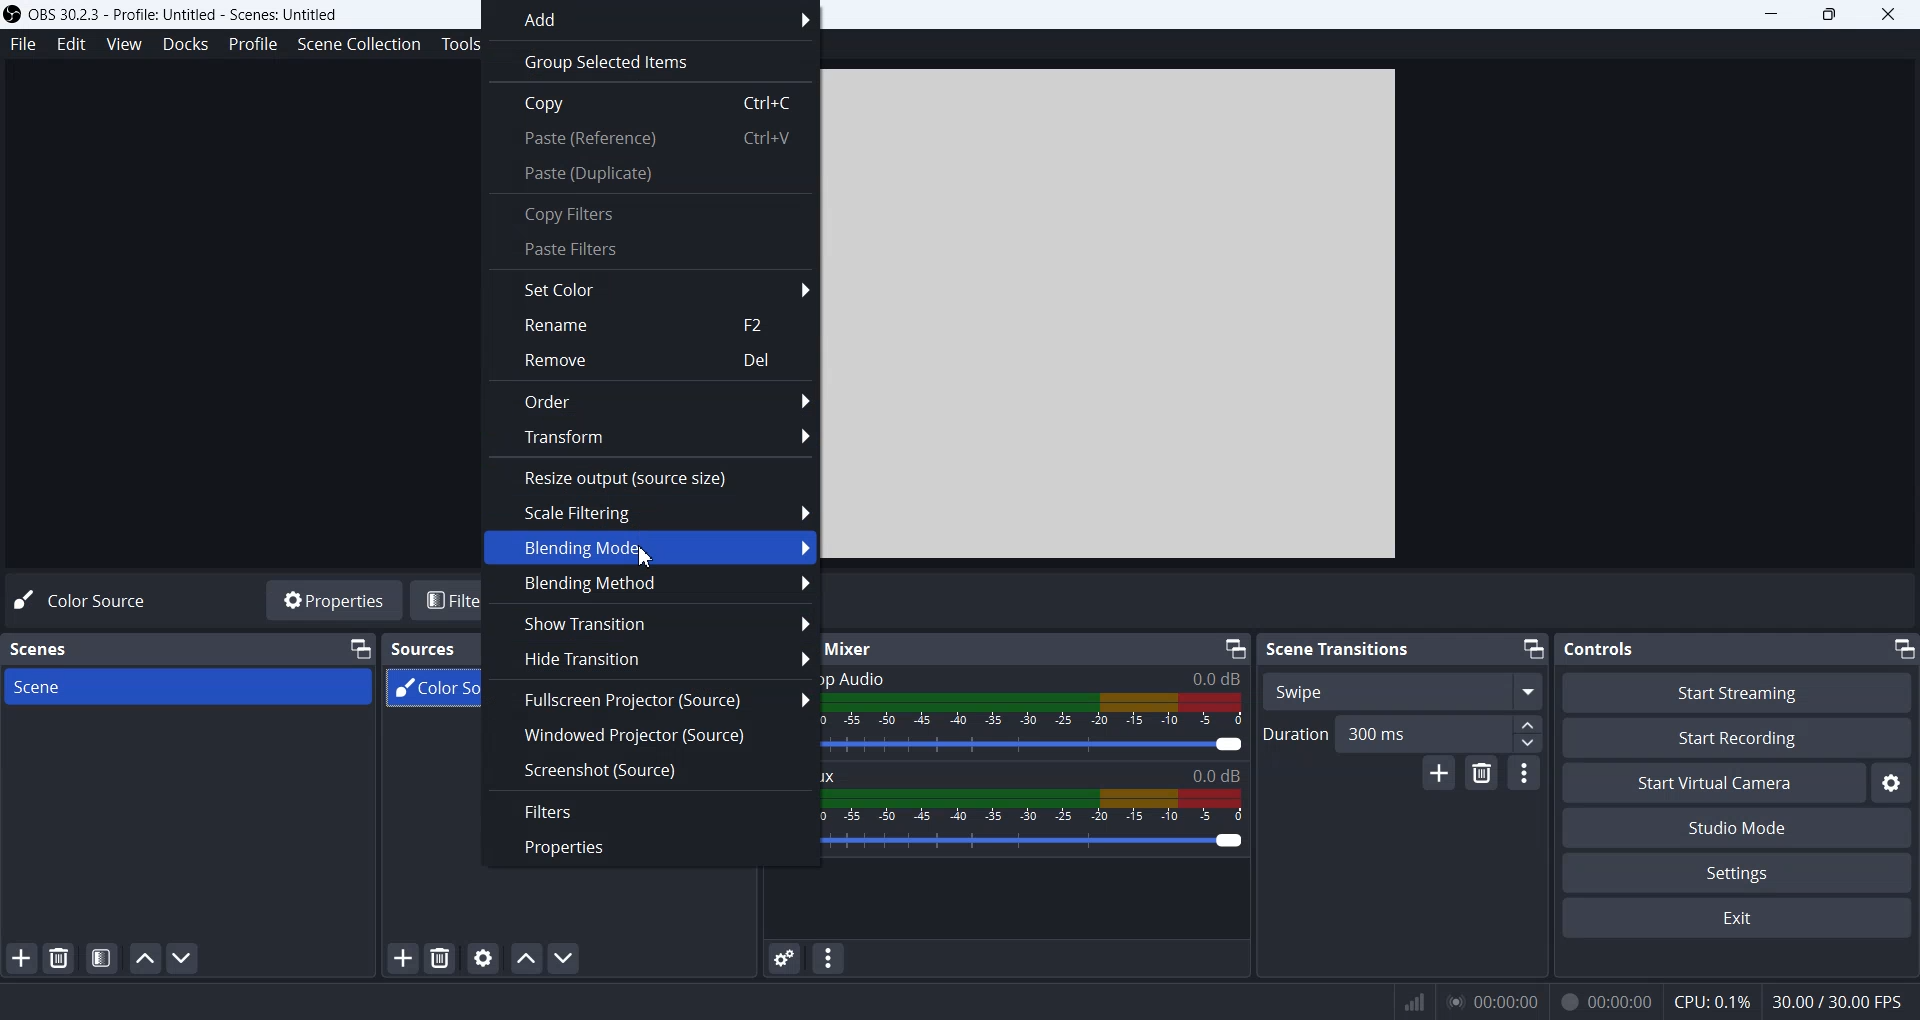 This screenshot has width=1920, height=1020. I want to click on Paste (duplicate), so click(652, 176).